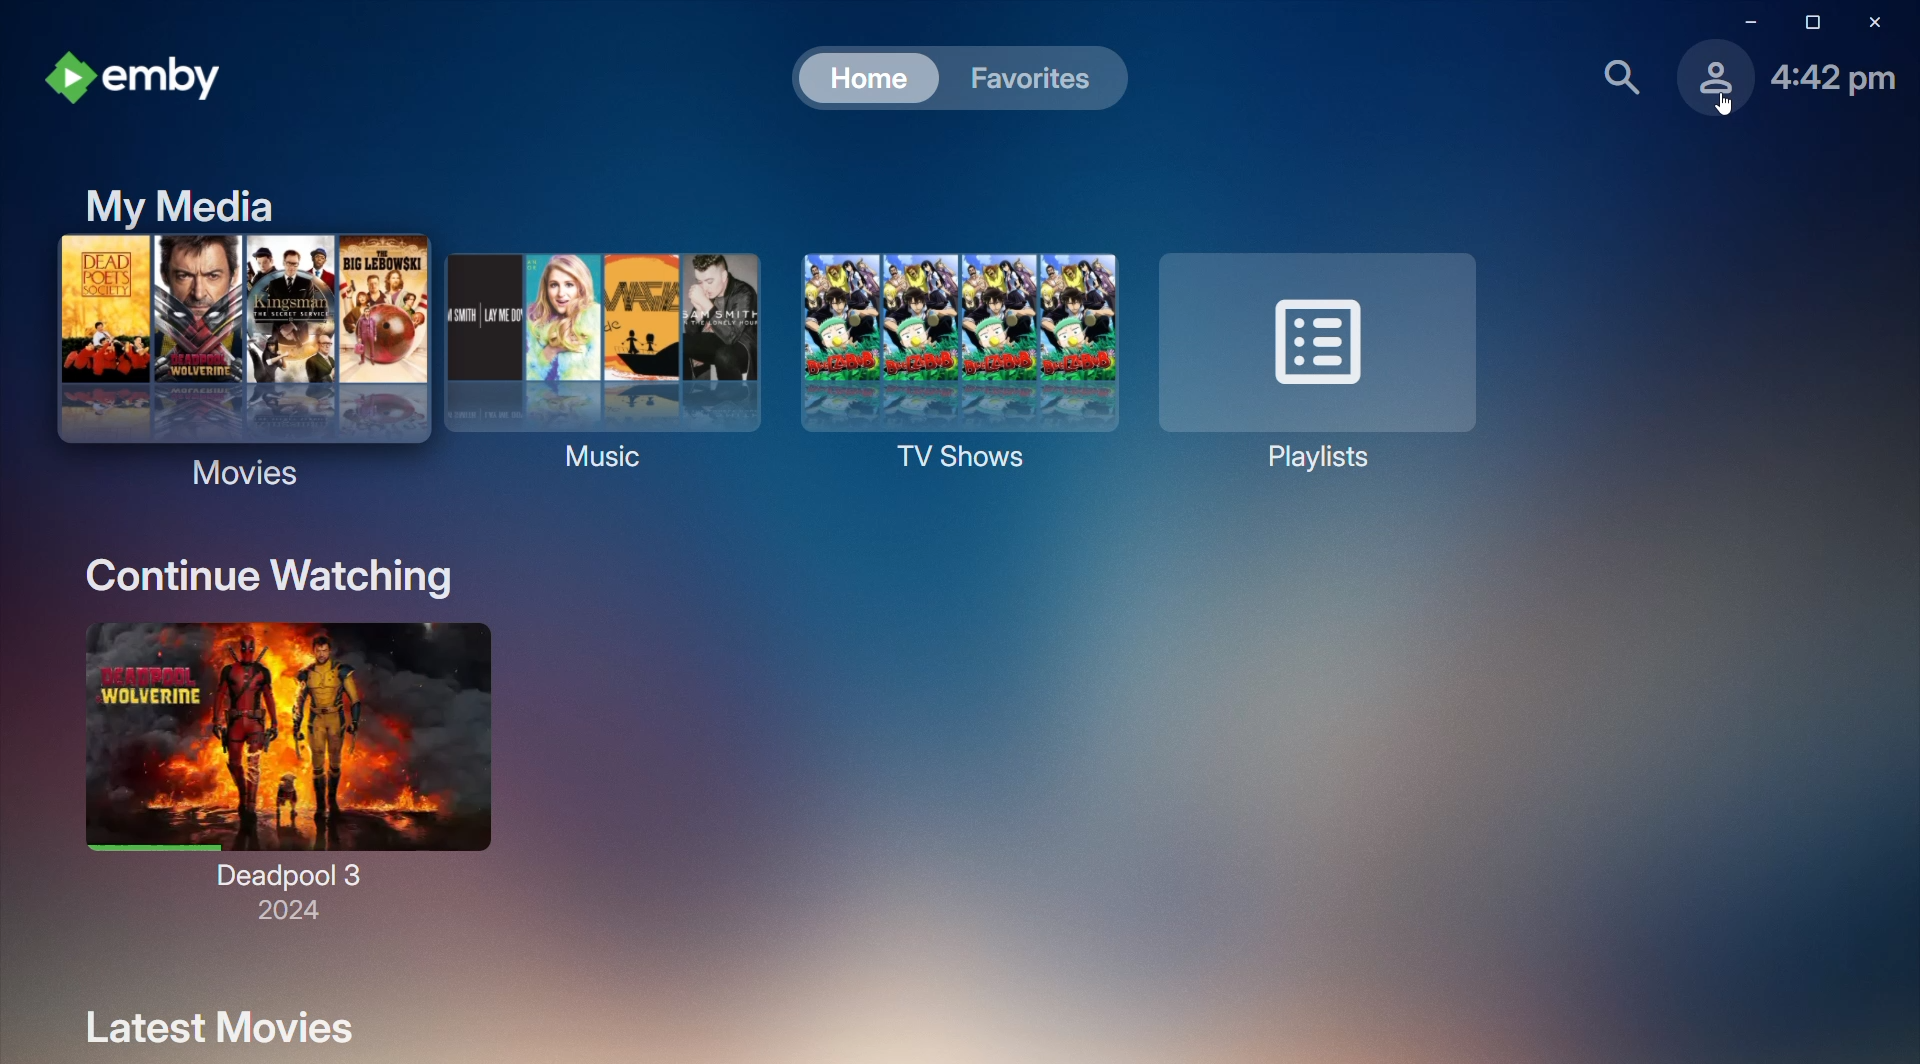 The height and width of the screenshot is (1064, 1920). I want to click on Movies, so click(230, 361).